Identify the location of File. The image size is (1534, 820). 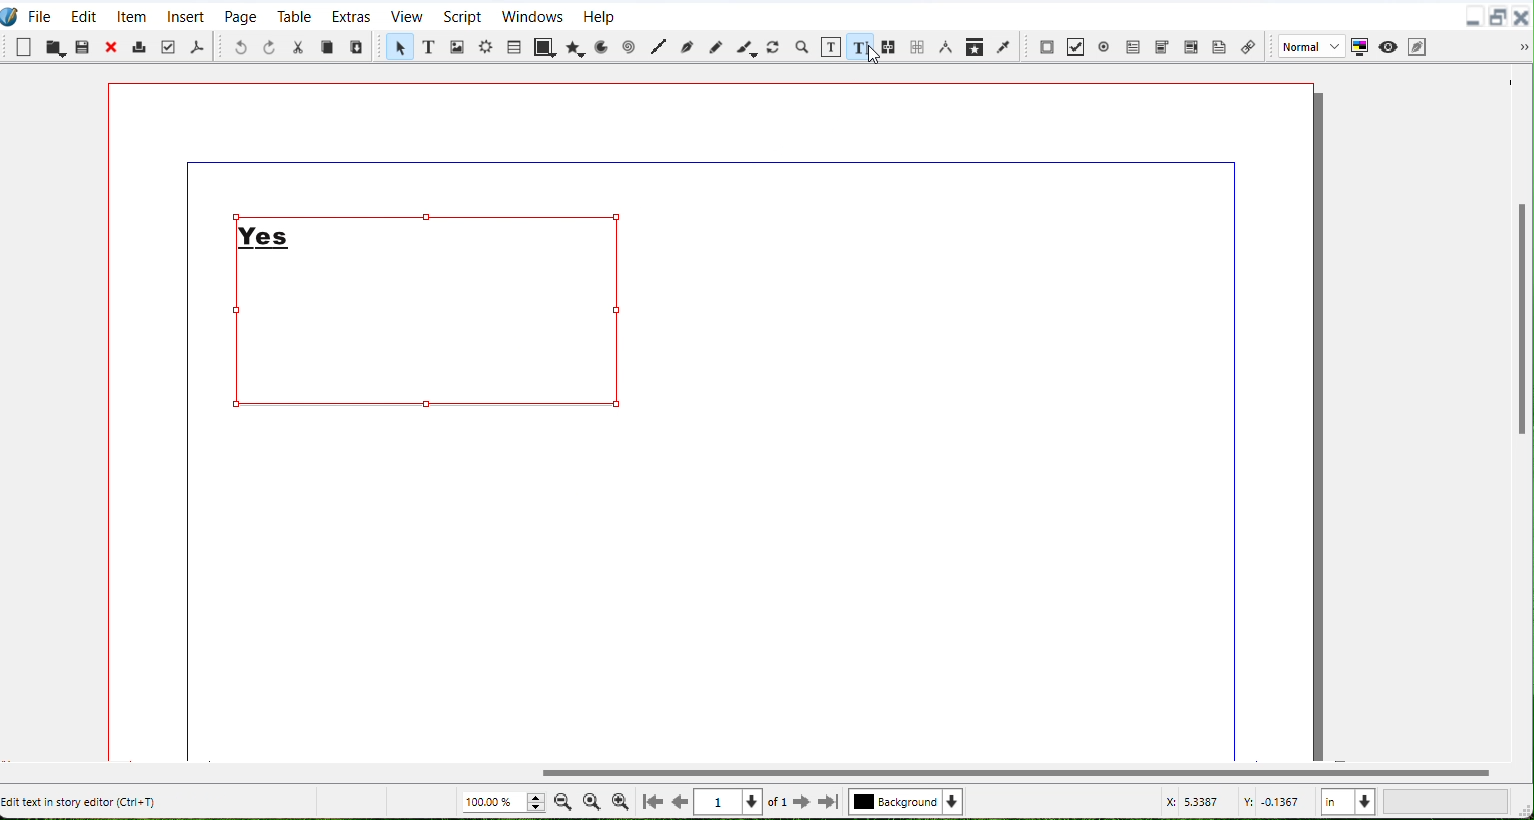
(41, 14).